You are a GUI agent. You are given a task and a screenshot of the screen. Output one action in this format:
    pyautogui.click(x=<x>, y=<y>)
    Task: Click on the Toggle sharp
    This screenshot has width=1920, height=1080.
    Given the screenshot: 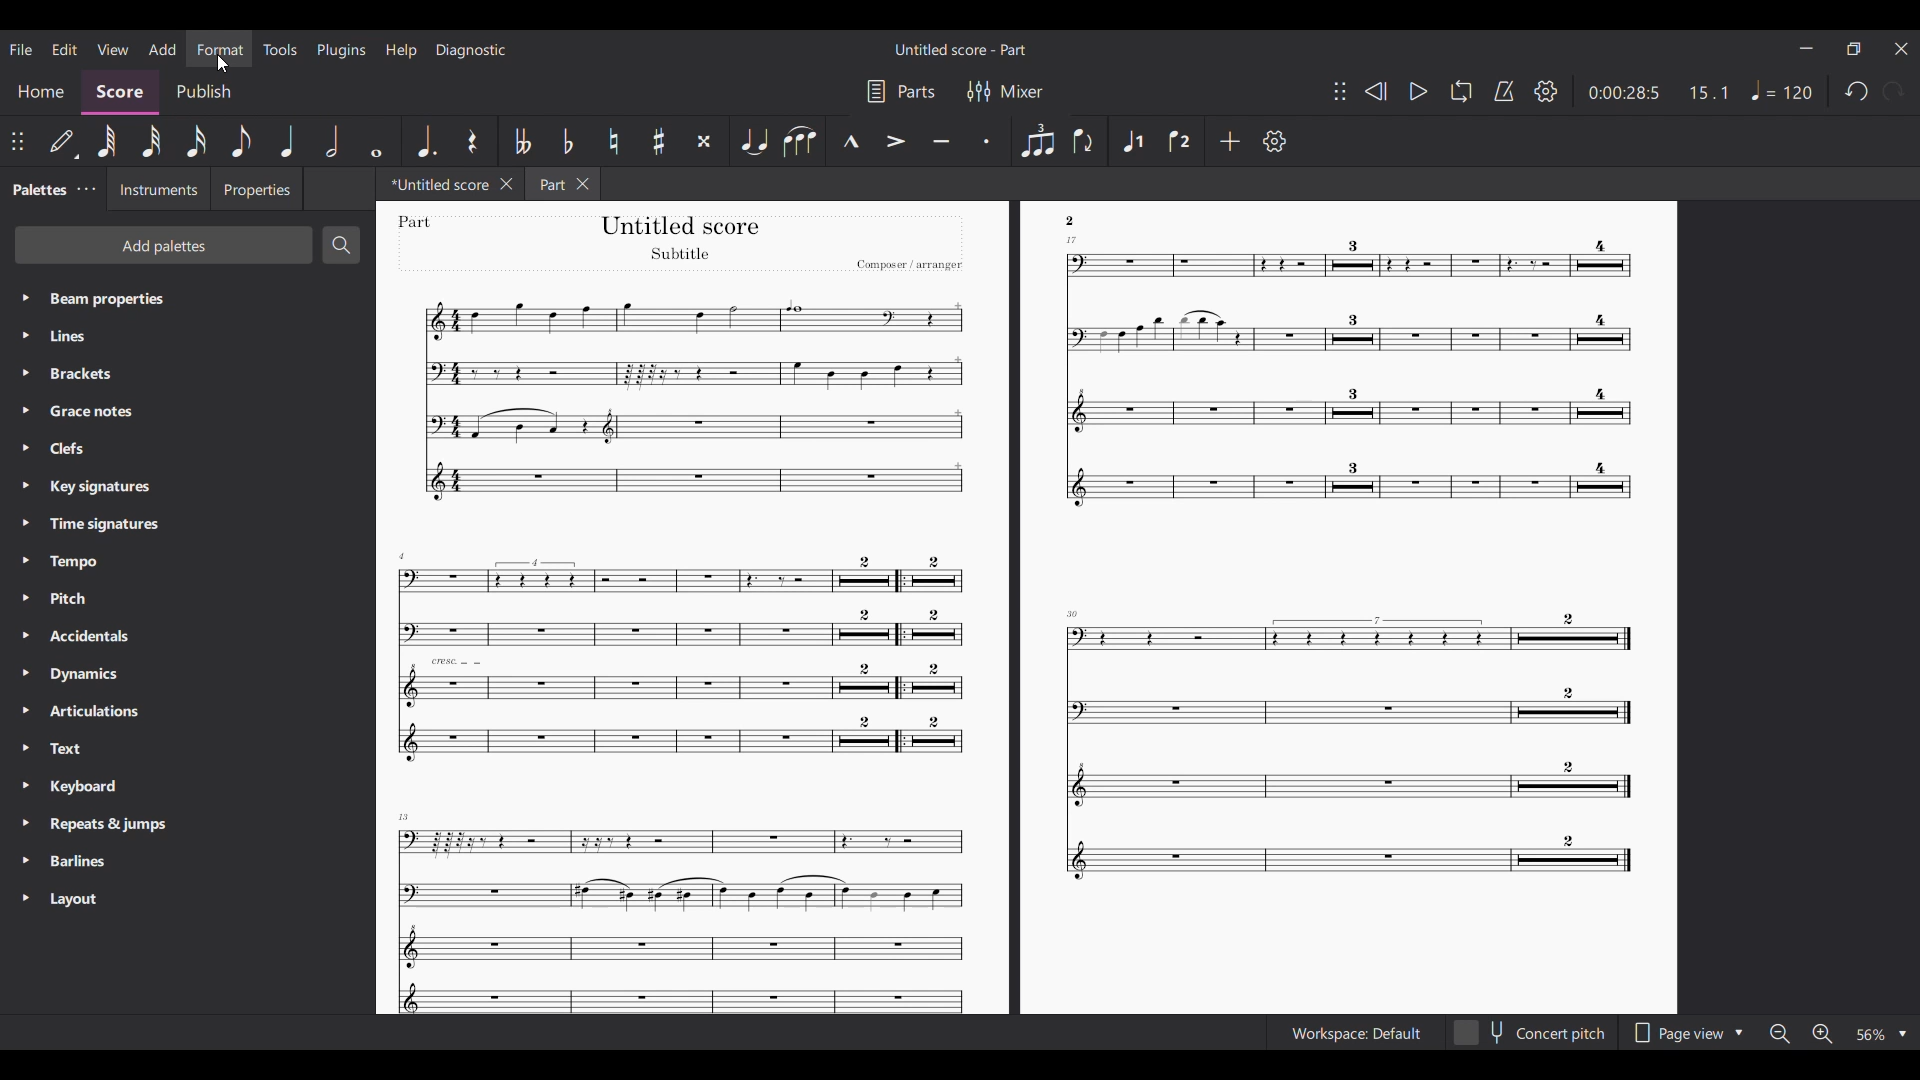 What is the action you would take?
    pyautogui.click(x=659, y=141)
    